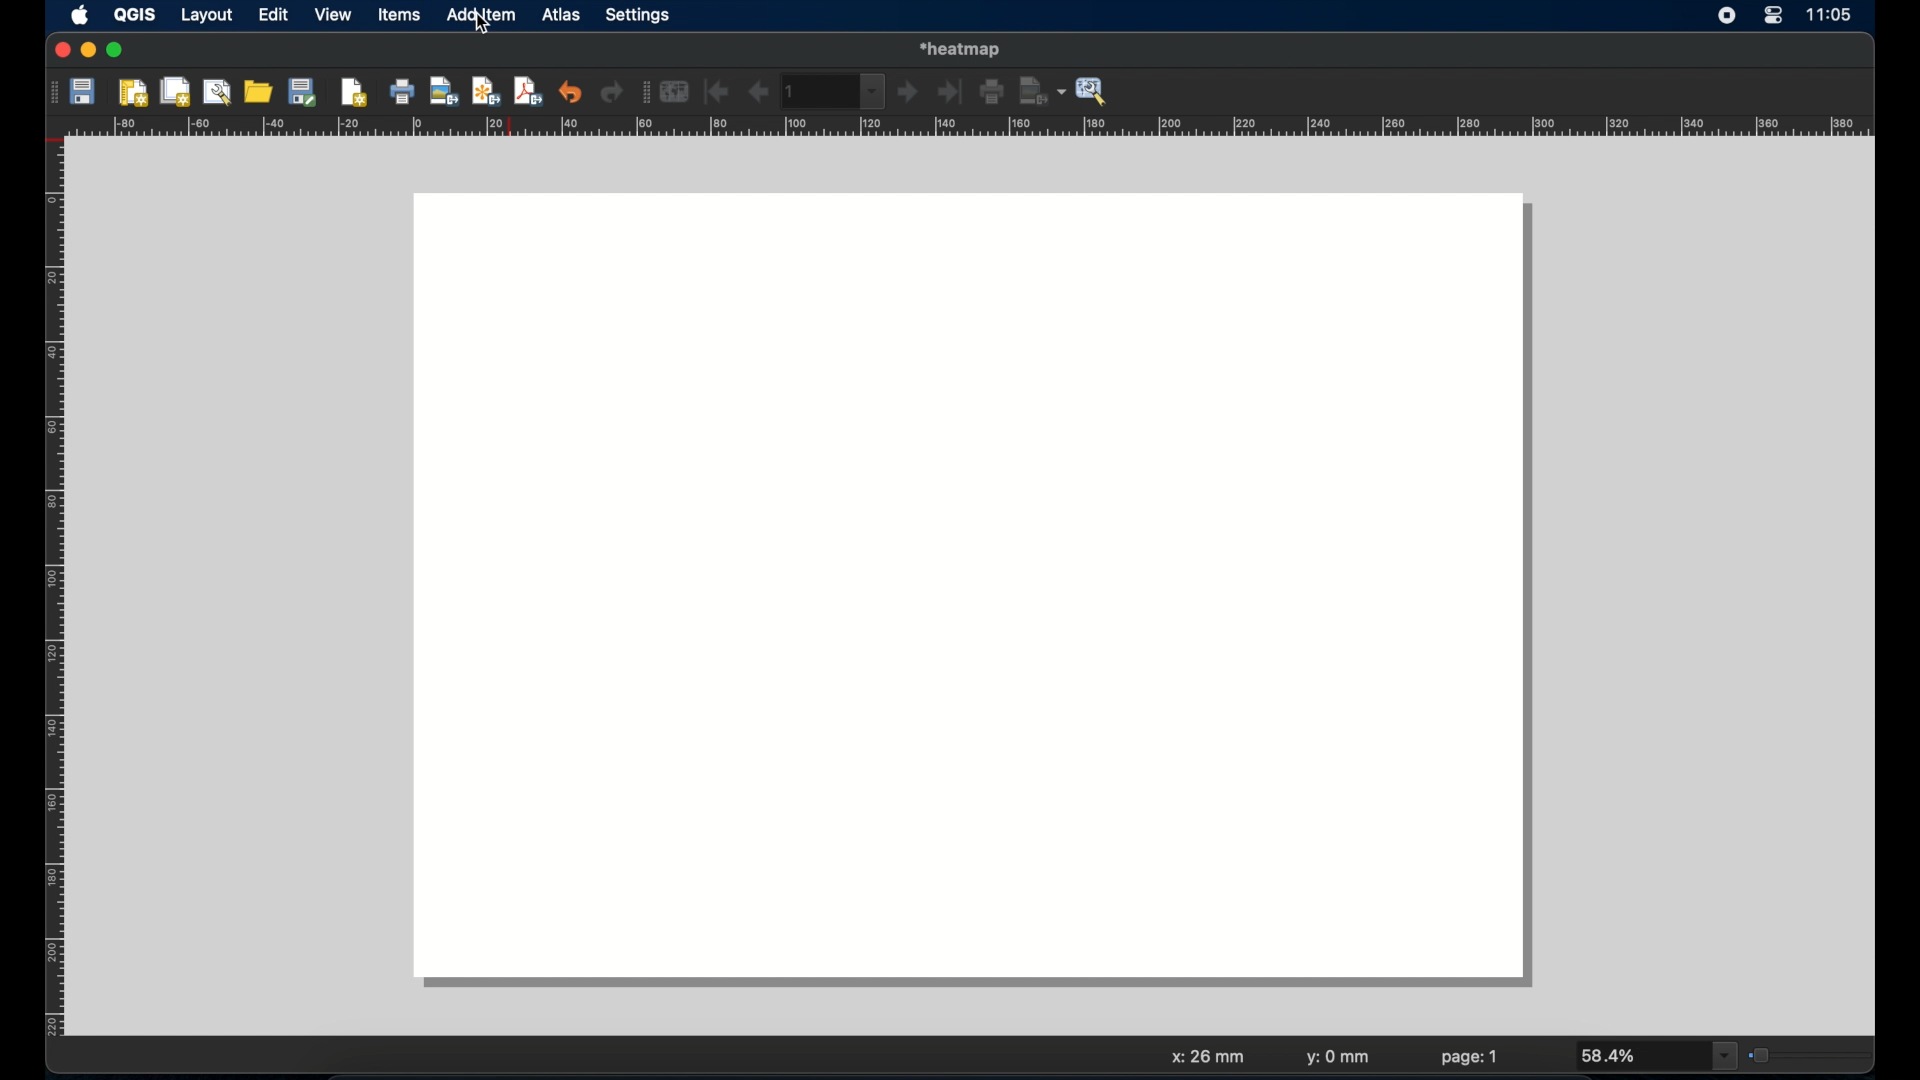  Describe the element at coordinates (137, 15) in the screenshot. I see `QGIS` at that location.